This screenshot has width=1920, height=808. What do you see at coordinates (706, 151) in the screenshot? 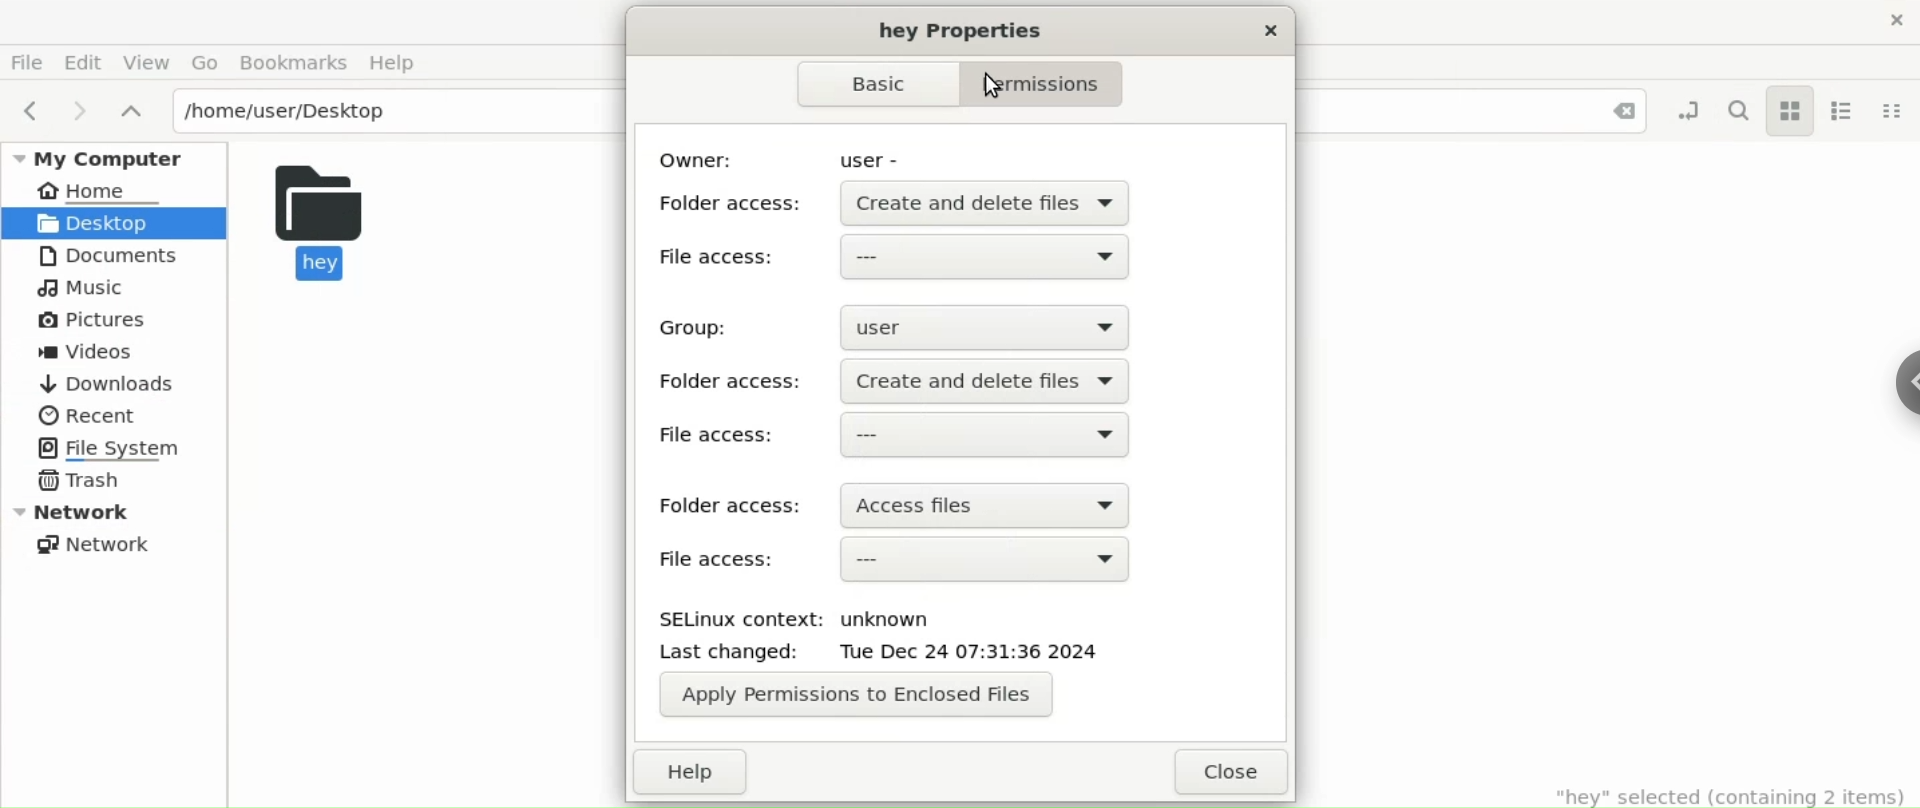
I see `Owner` at bounding box center [706, 151].